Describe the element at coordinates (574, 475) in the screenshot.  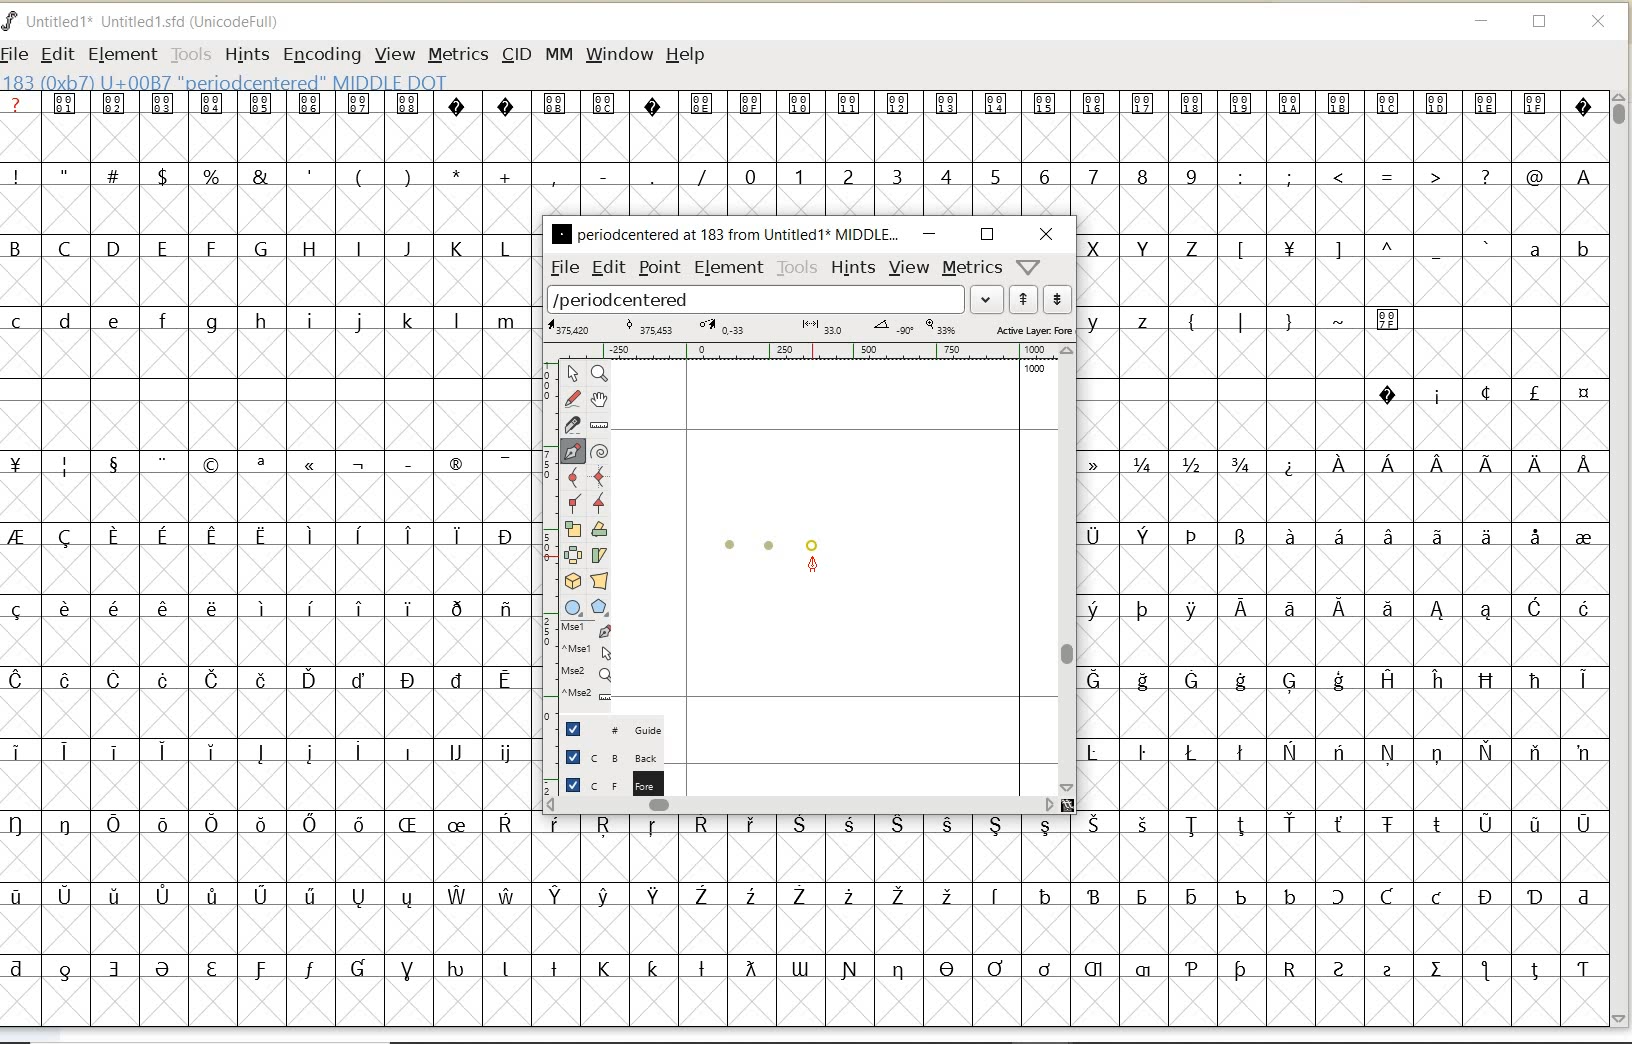
I see `add a curve point` at that location.